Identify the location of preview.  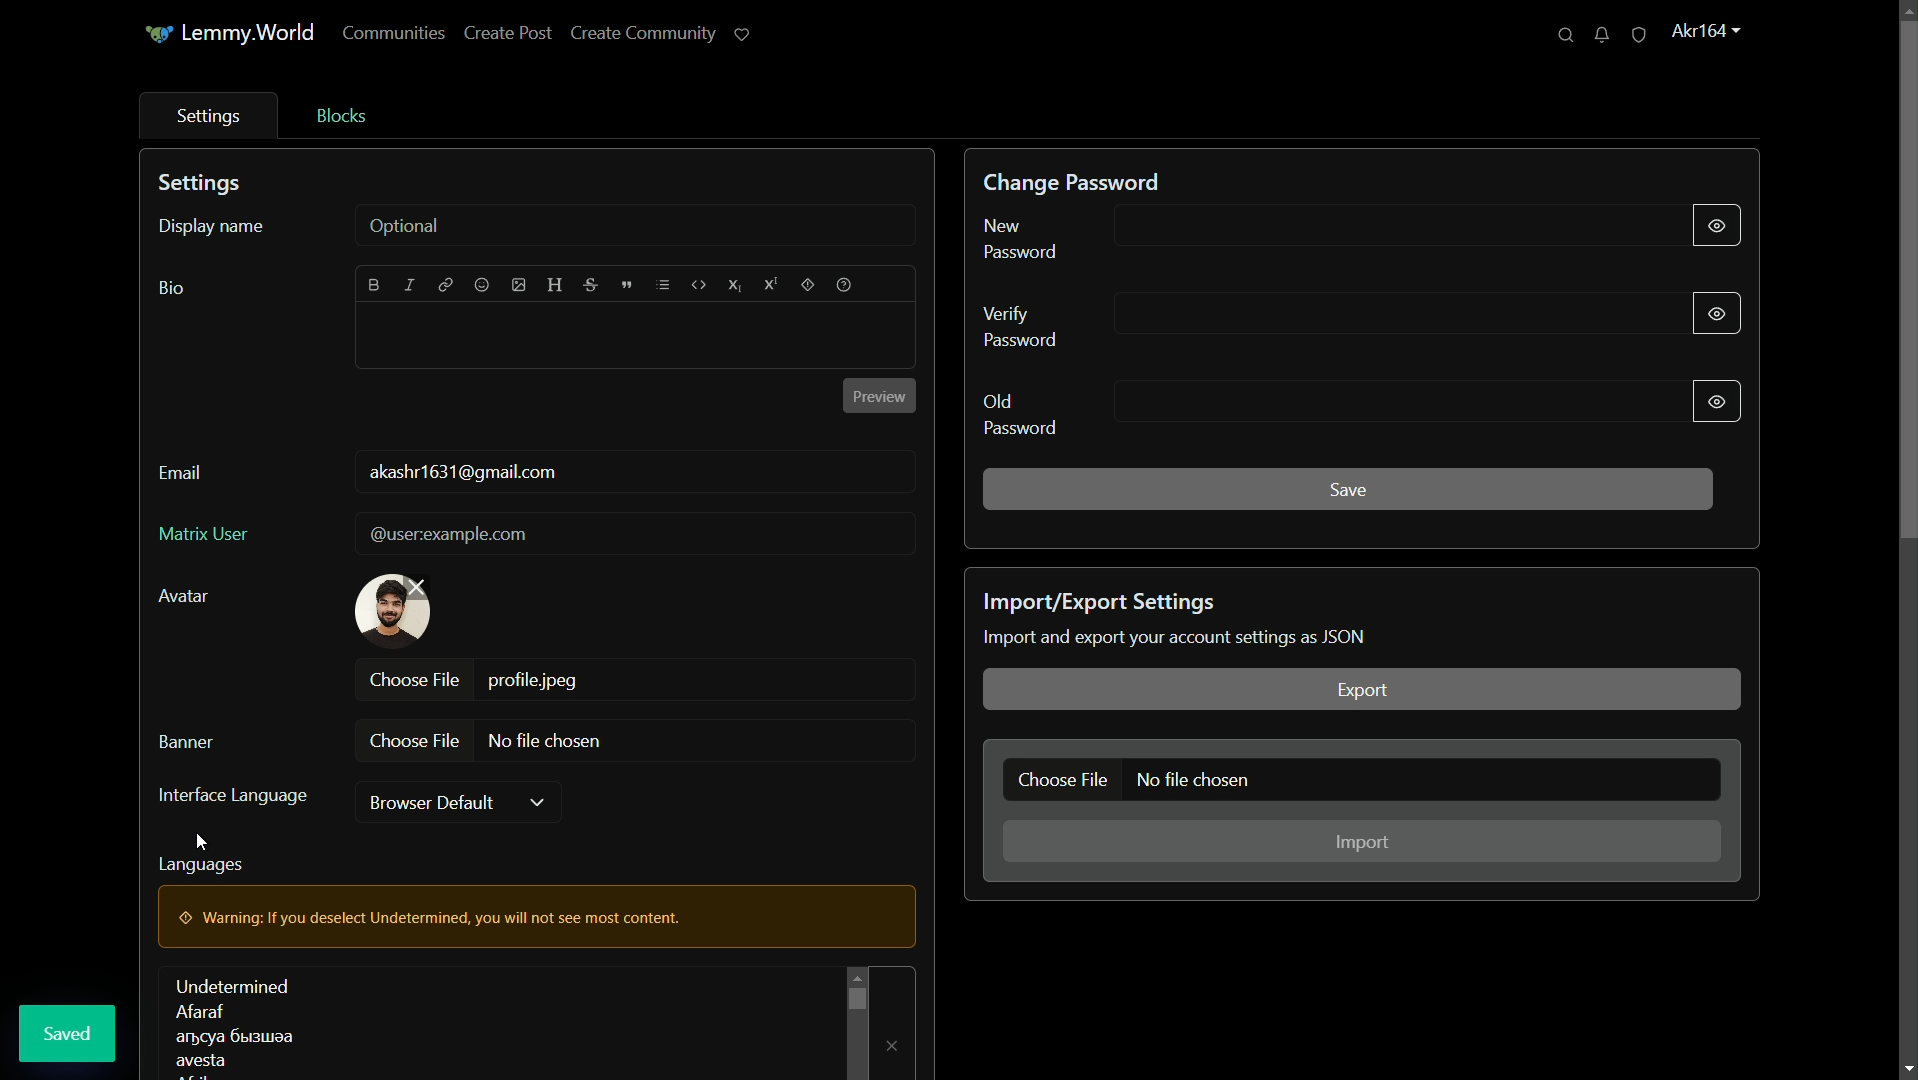
(877, 397).